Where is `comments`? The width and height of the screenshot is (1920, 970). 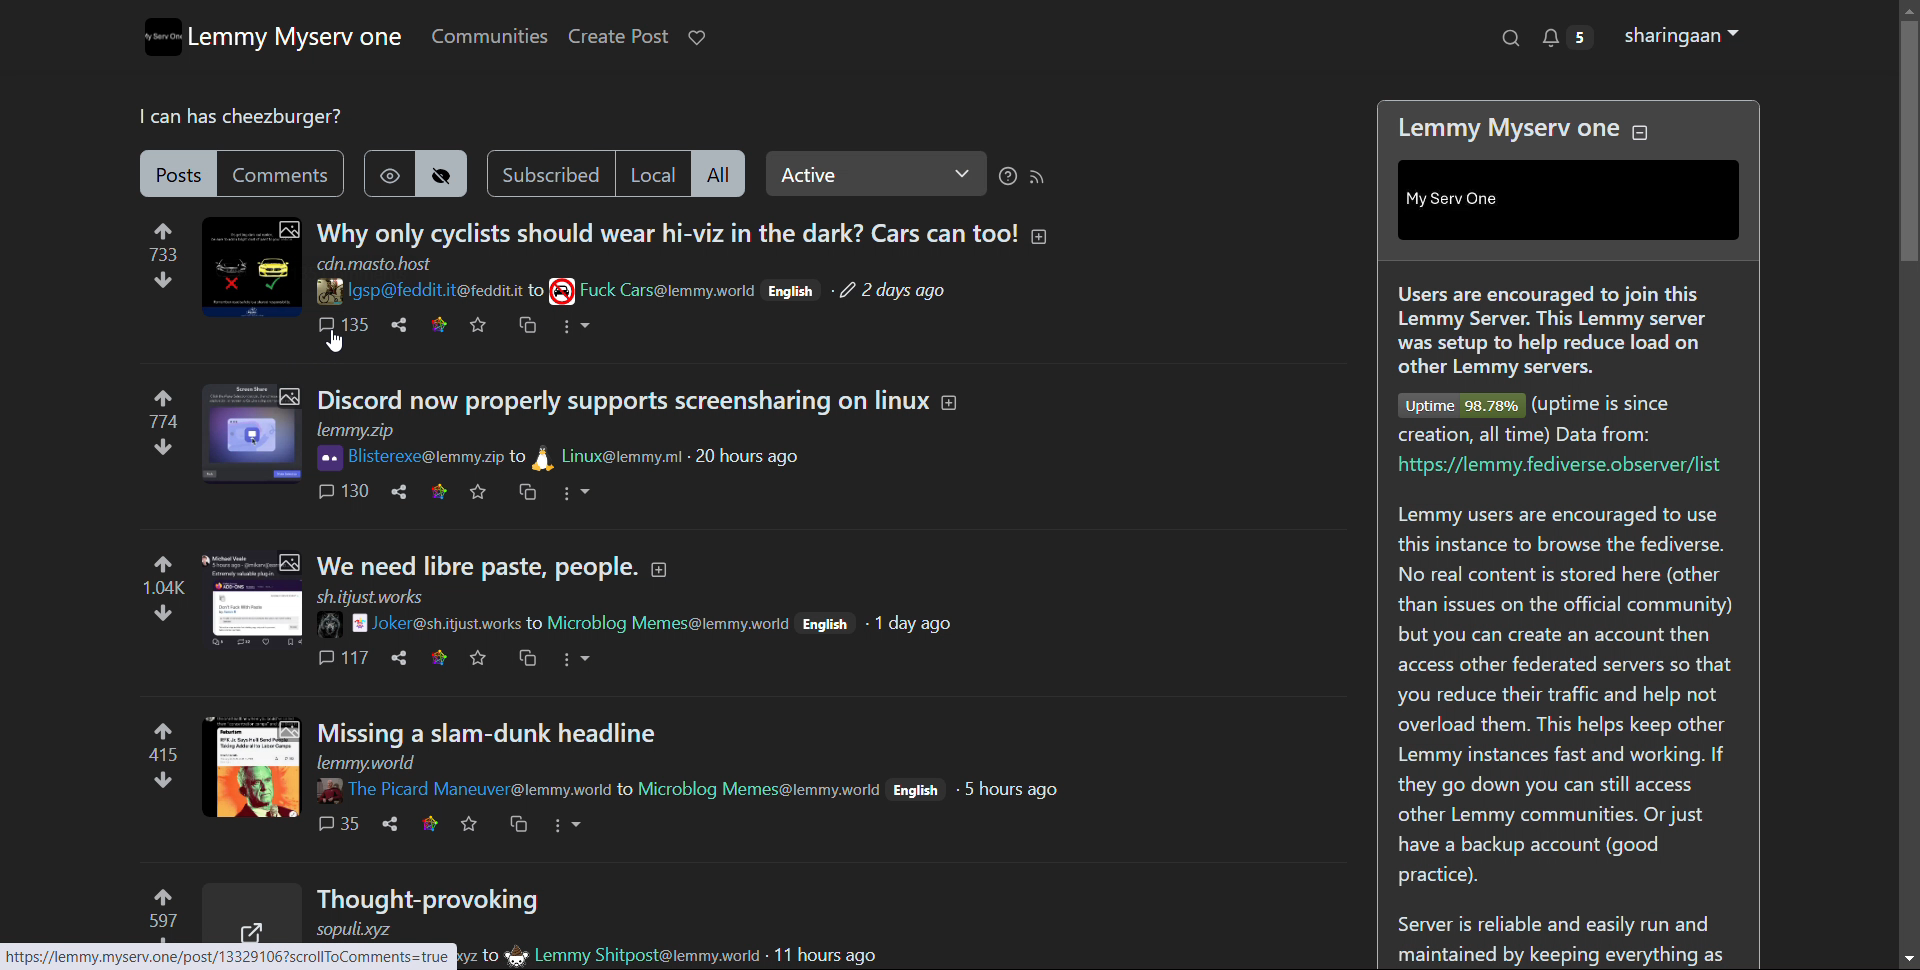
comments is located at coordinates (342, 326).